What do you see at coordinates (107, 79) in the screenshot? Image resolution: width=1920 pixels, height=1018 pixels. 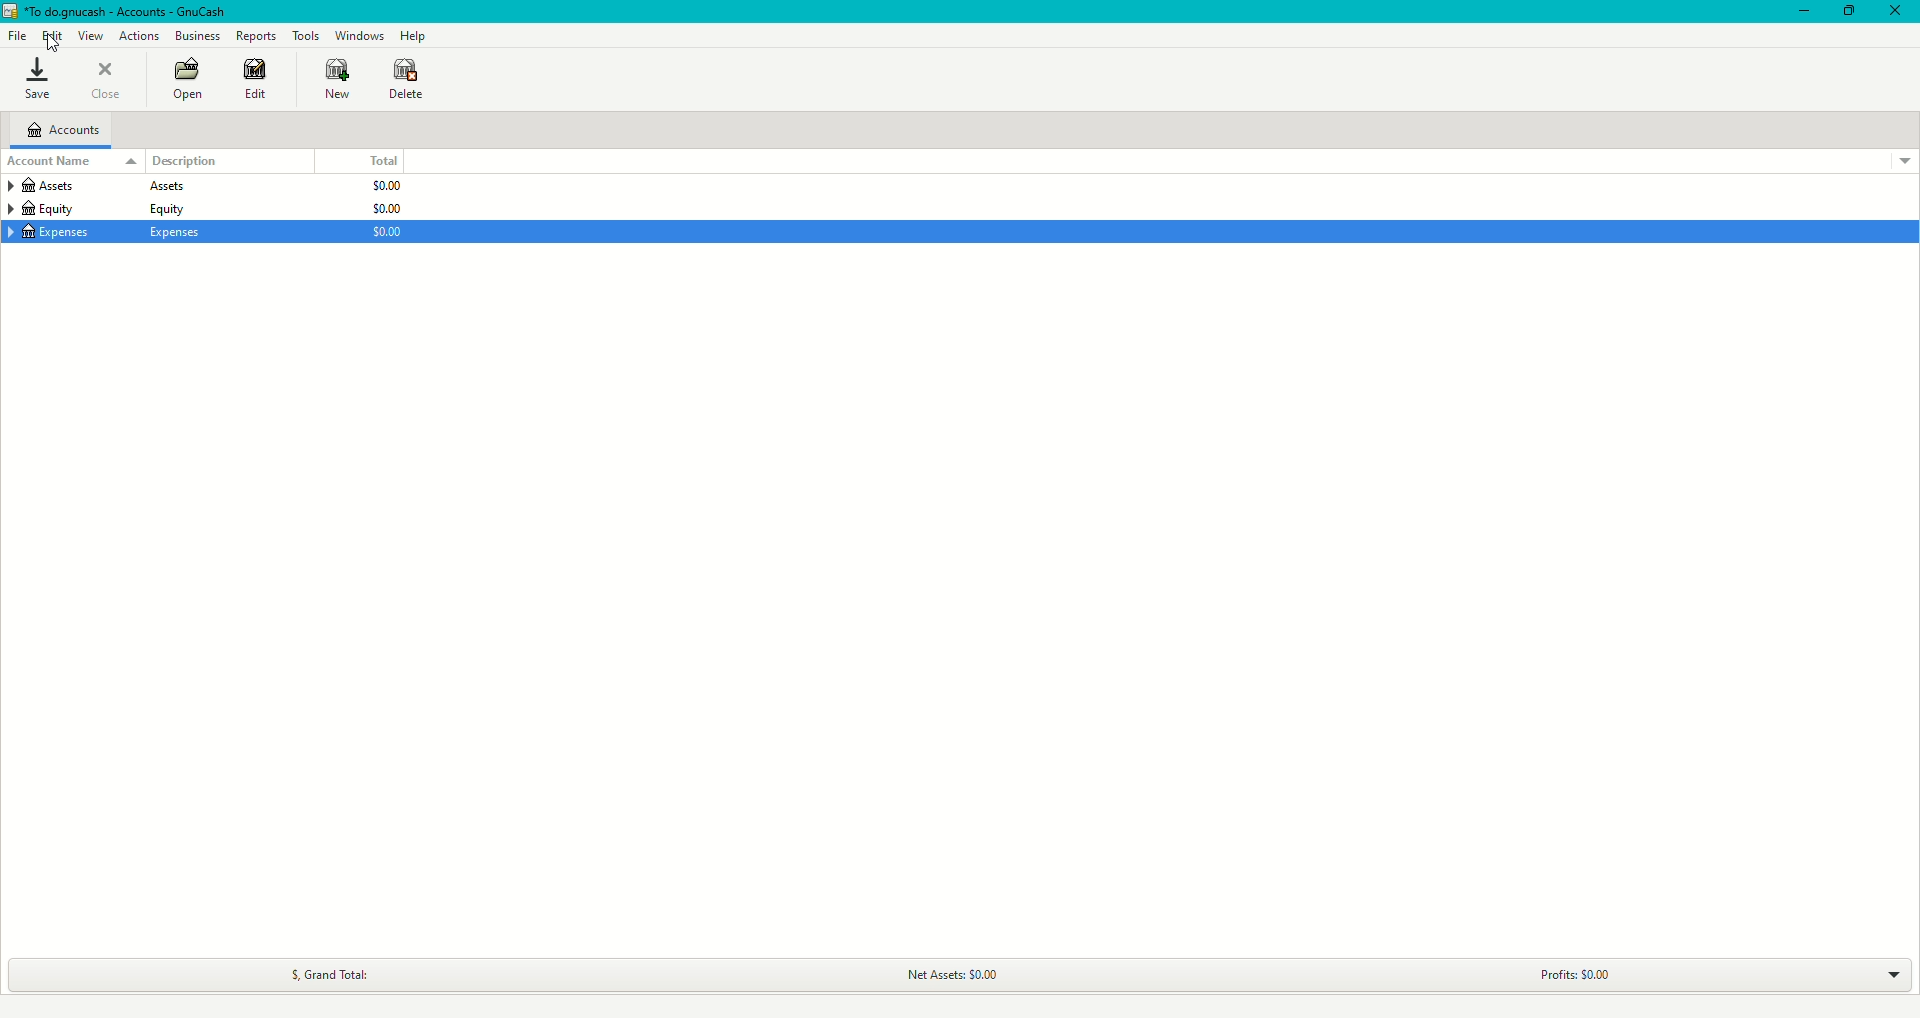 I see `Close` at bounding box center [107, 79].